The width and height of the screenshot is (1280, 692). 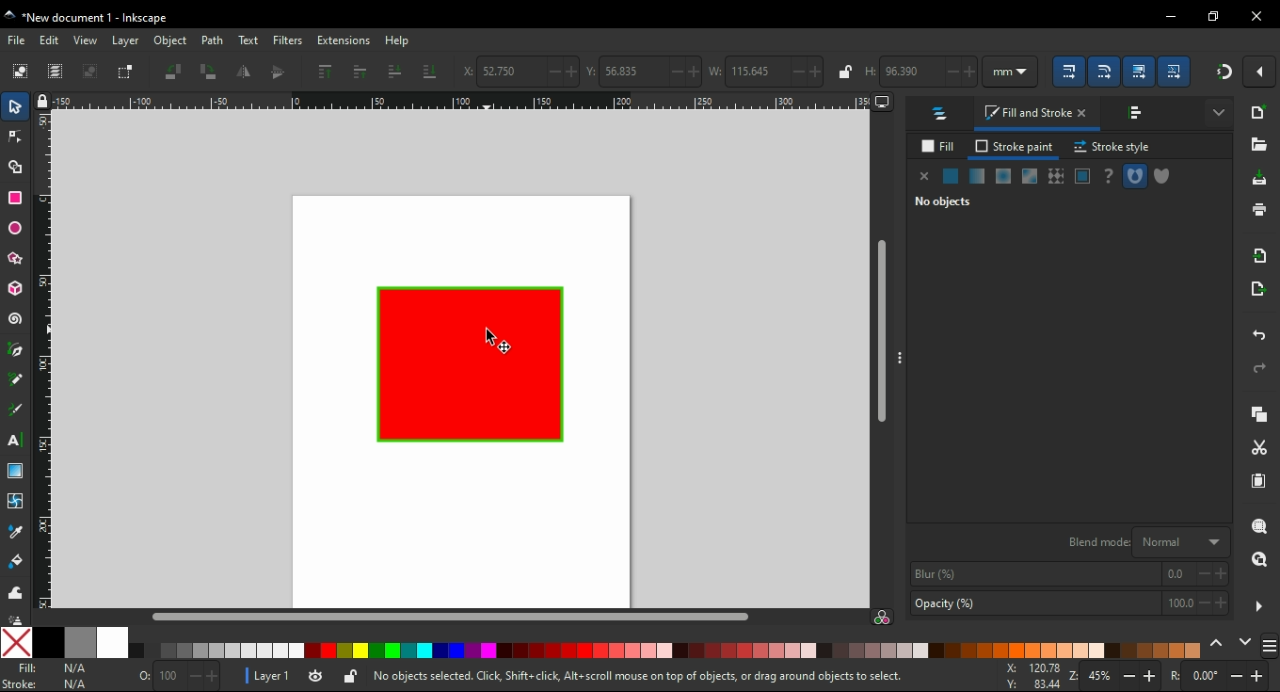 I want to click on 56, so click(x=631, y=71).